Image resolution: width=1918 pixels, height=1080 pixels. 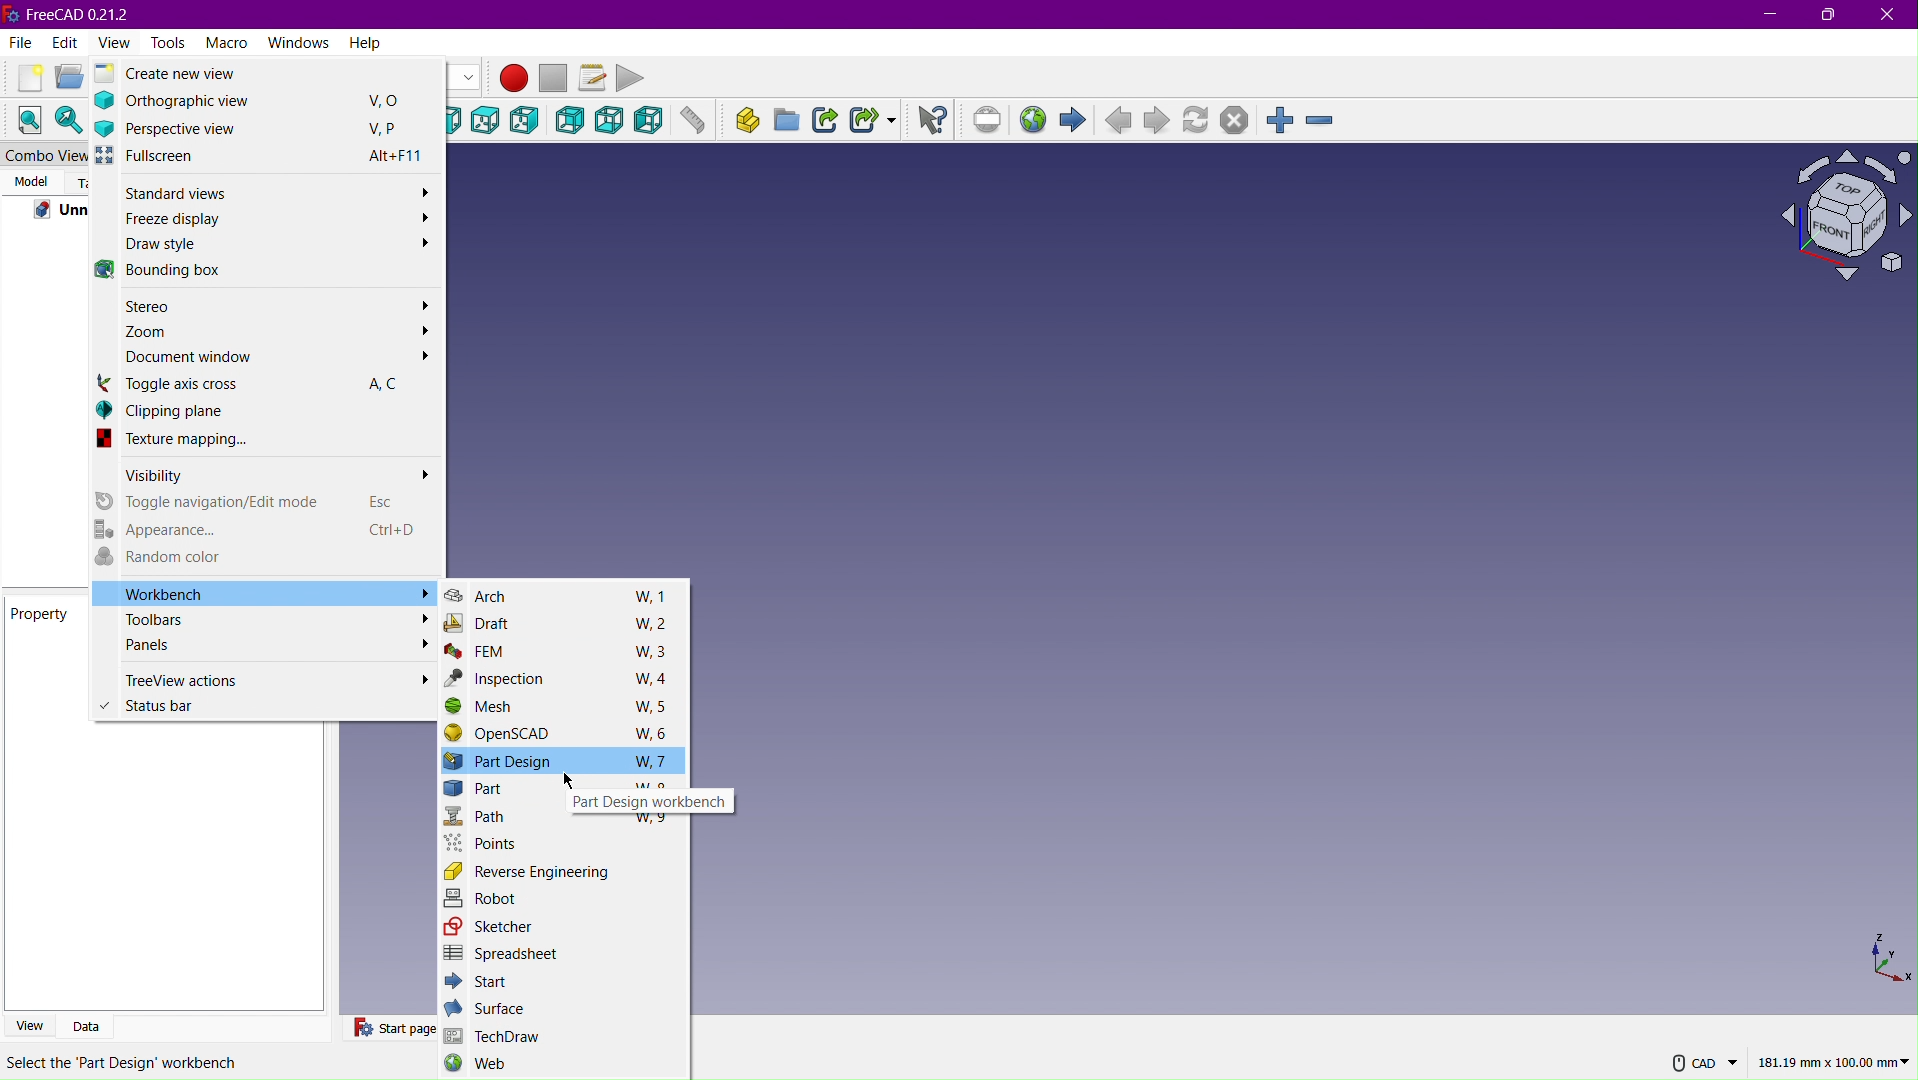 I want to click on Start page, so click(x=1074, y=121).